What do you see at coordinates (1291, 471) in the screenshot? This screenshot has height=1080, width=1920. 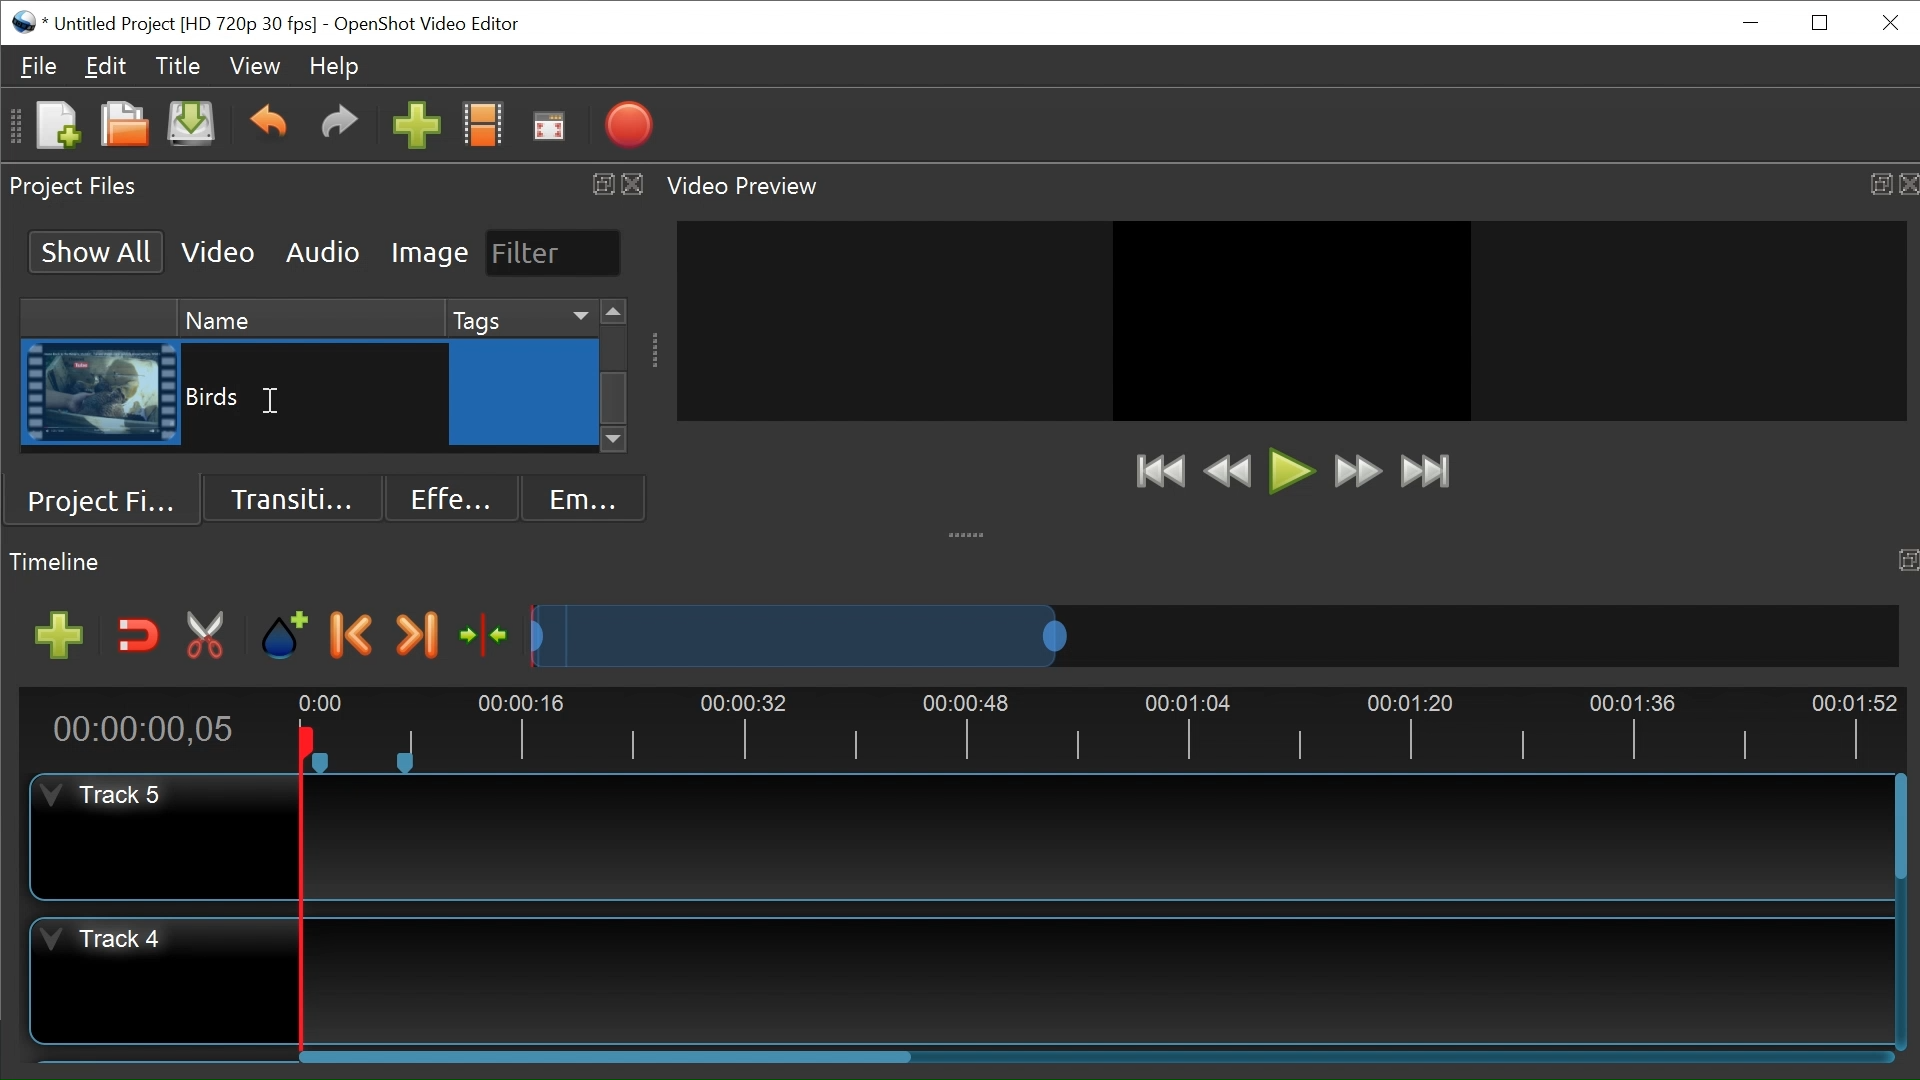 I see `Play` at bounding box center [1291, 471].